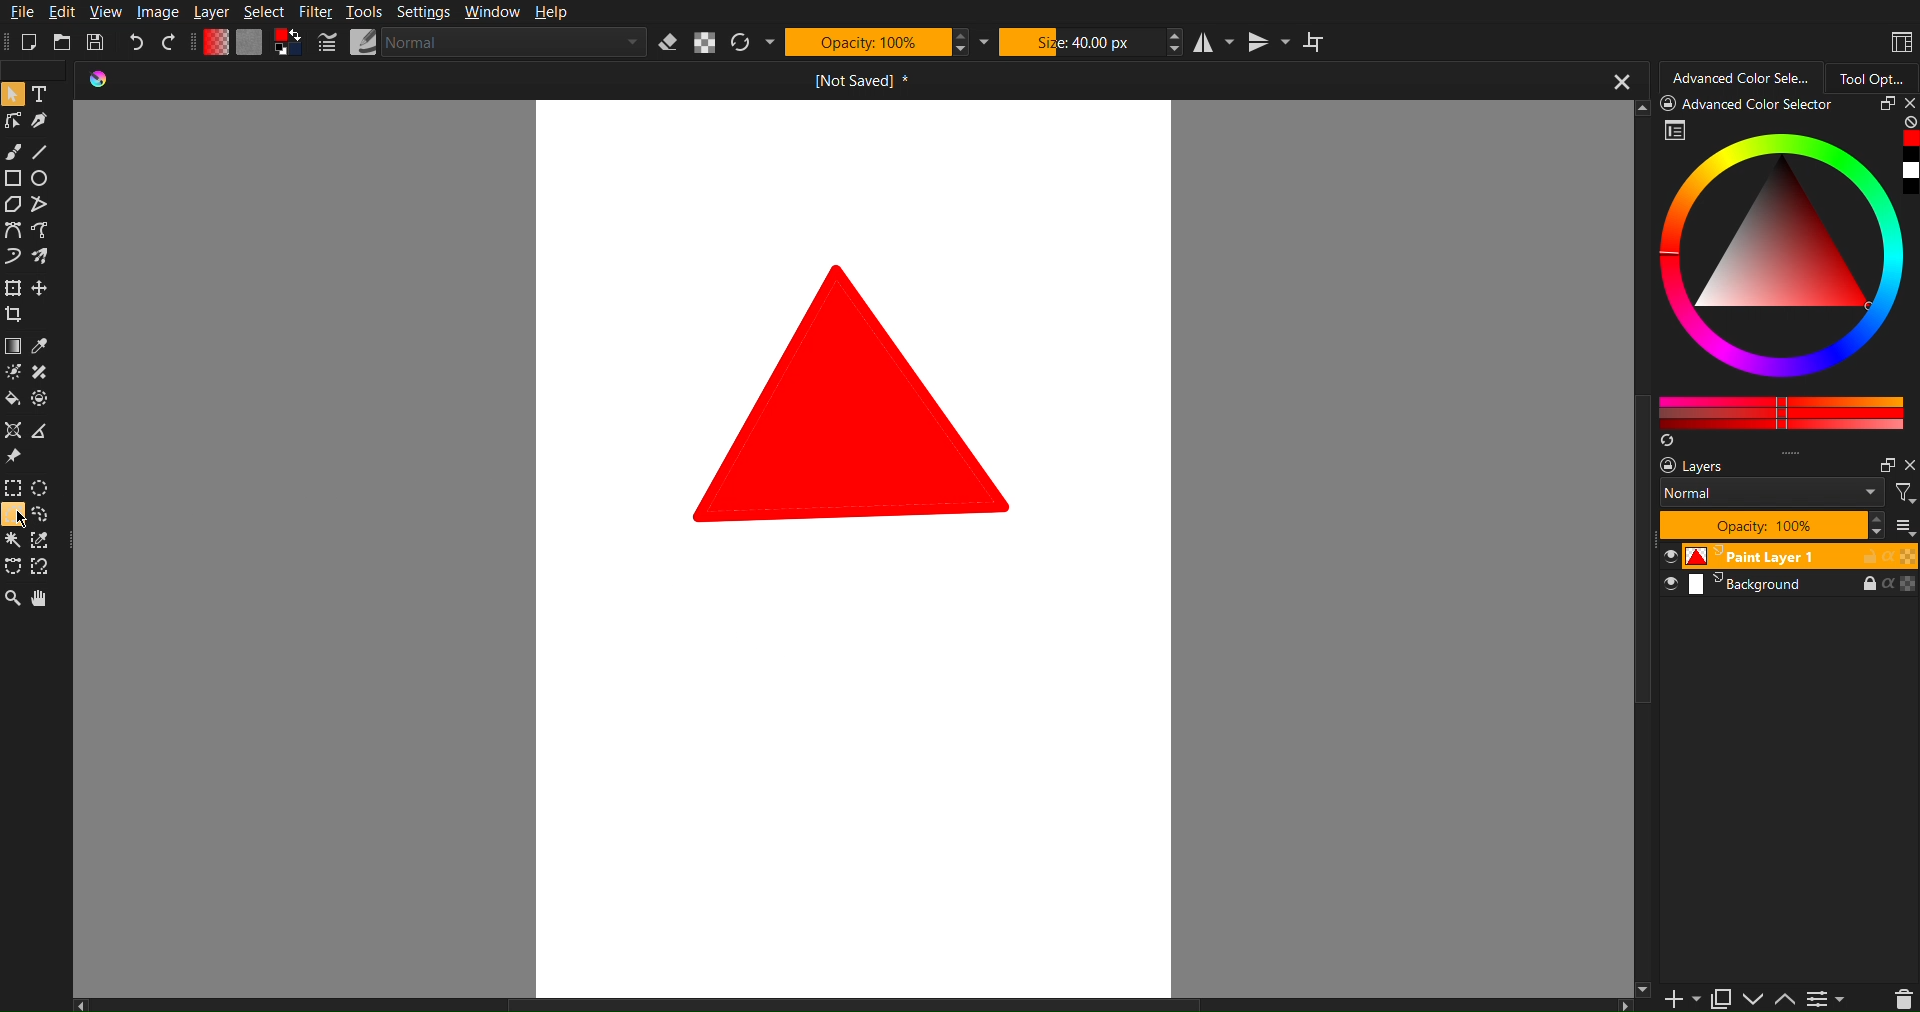 The width and height of the screenshot is (1920, 1012). What do you see at coordinates (46, 516) in the screenshot?
I see `Selection freeshape` at bounding box center [46, 516].